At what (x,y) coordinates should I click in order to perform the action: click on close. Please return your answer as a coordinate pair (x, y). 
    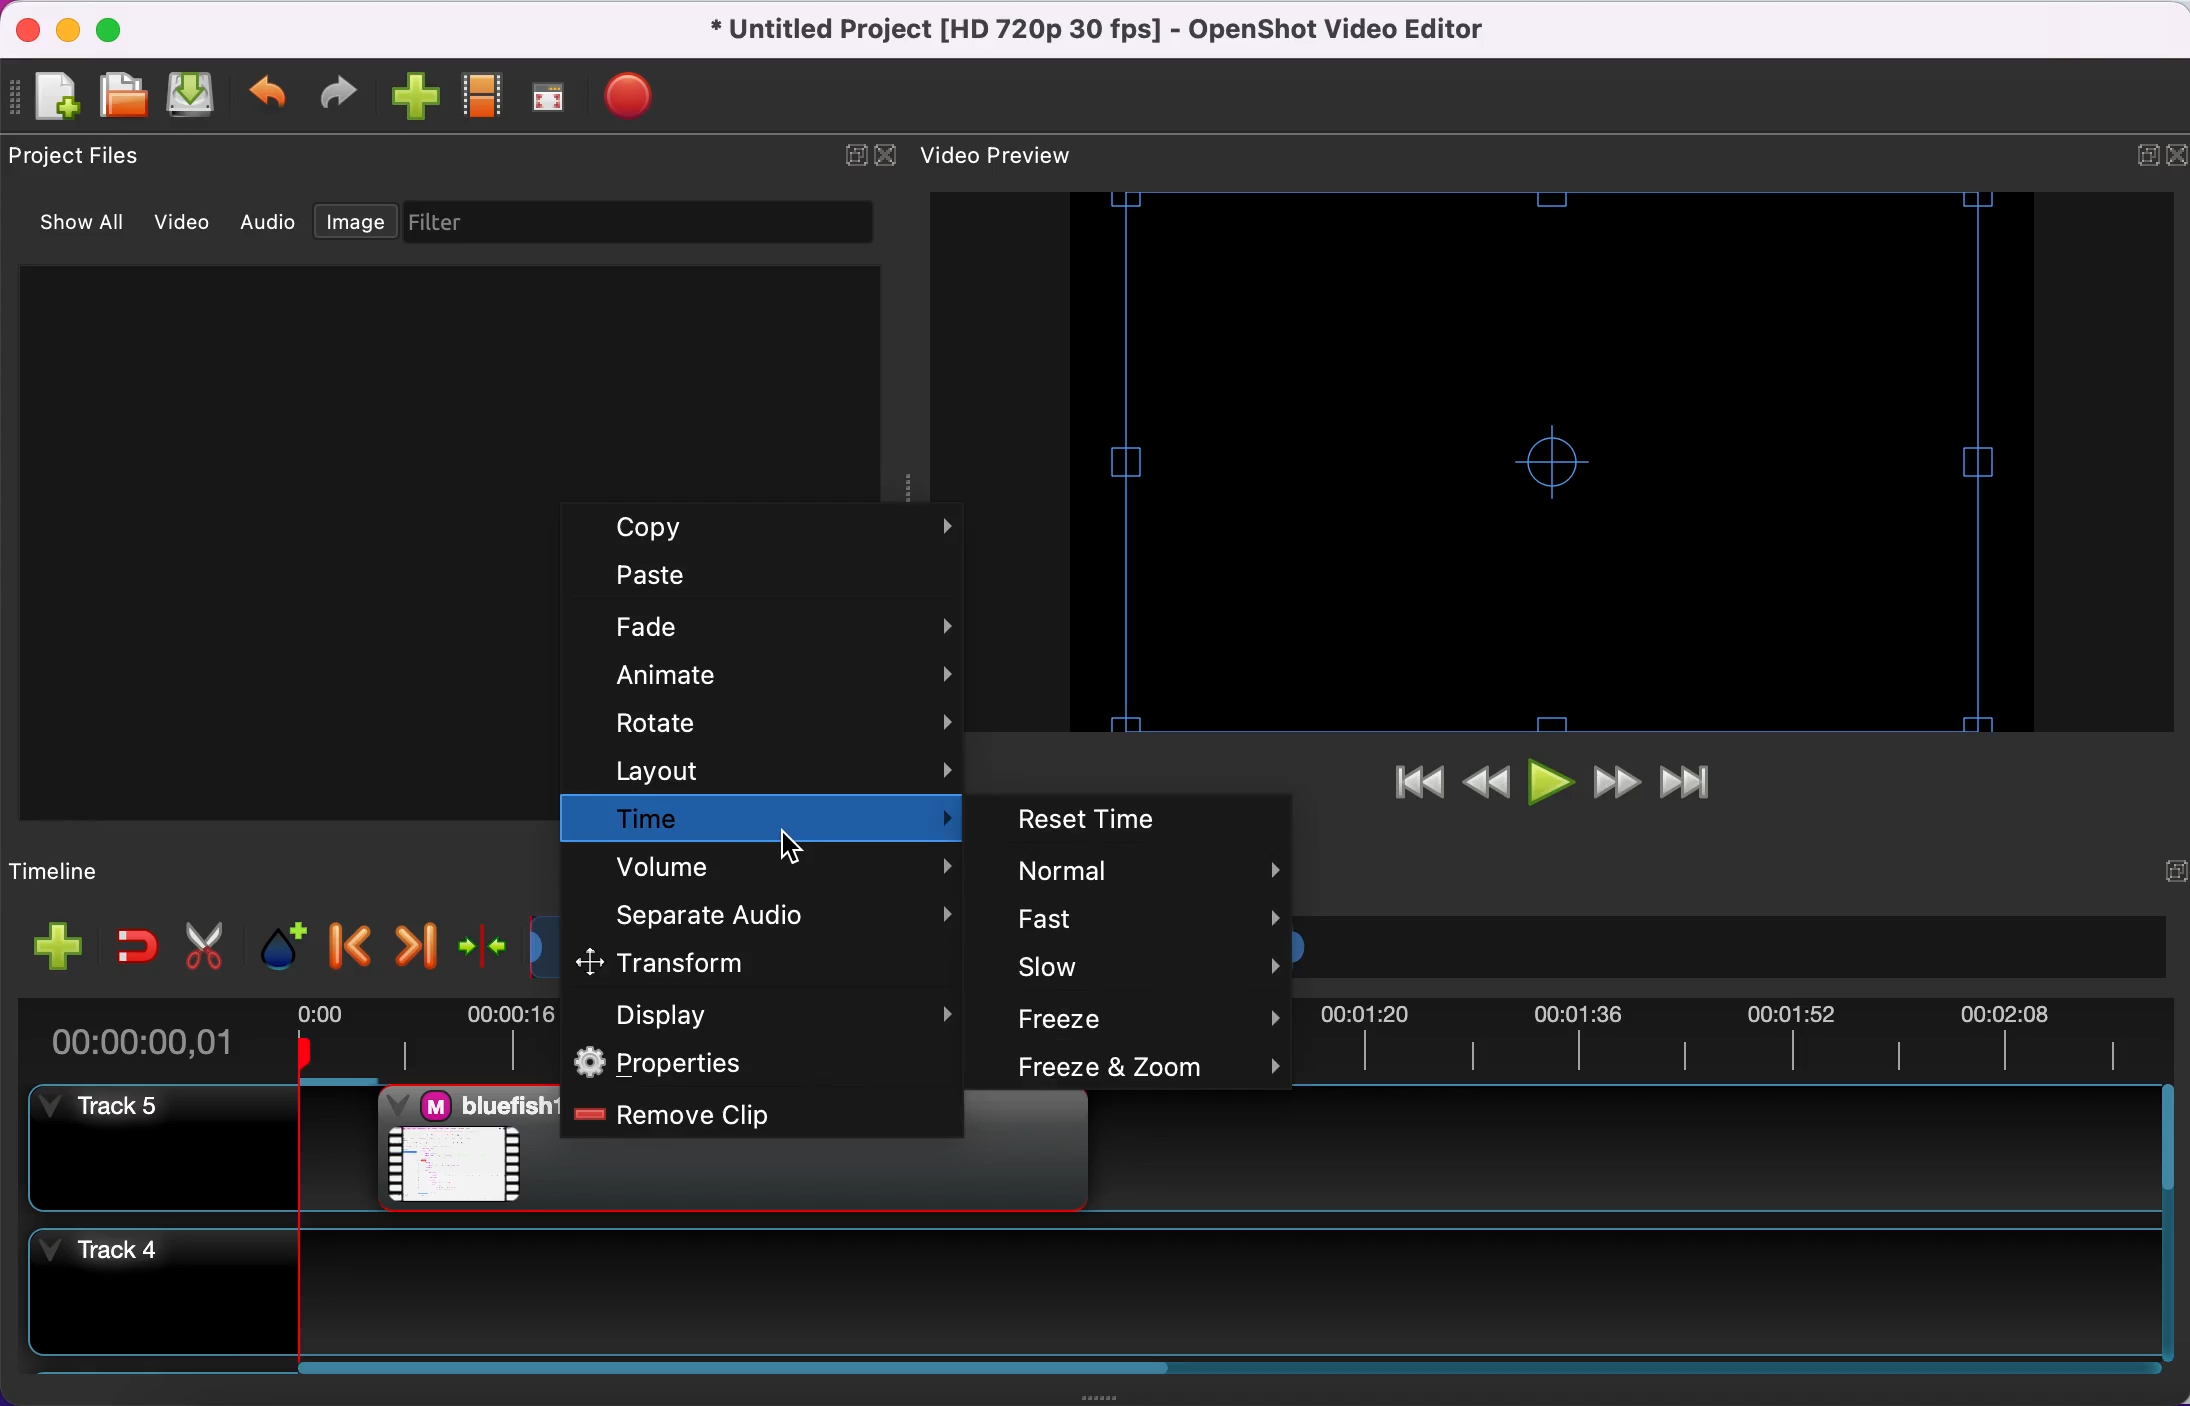
    Looking at the image, I should click on (2176, 156).